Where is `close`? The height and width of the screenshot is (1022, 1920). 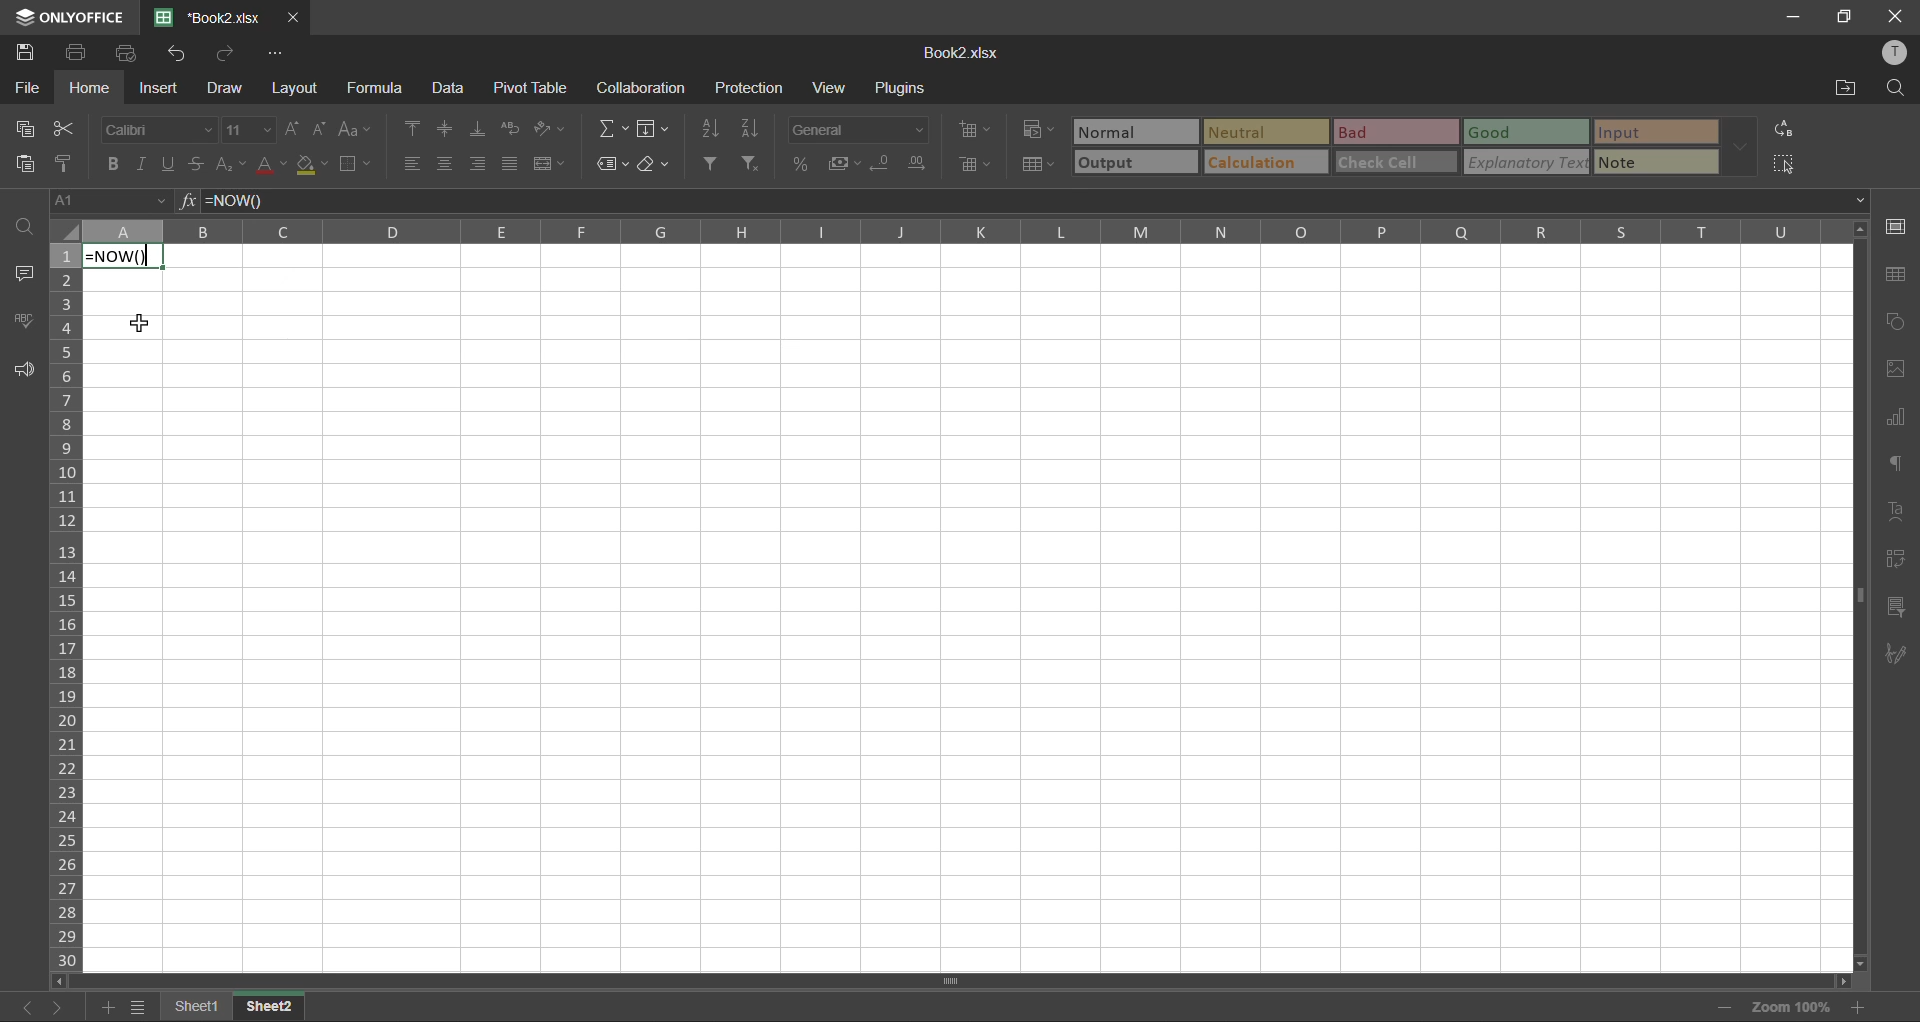
close is located at coordinates (1896, 13).